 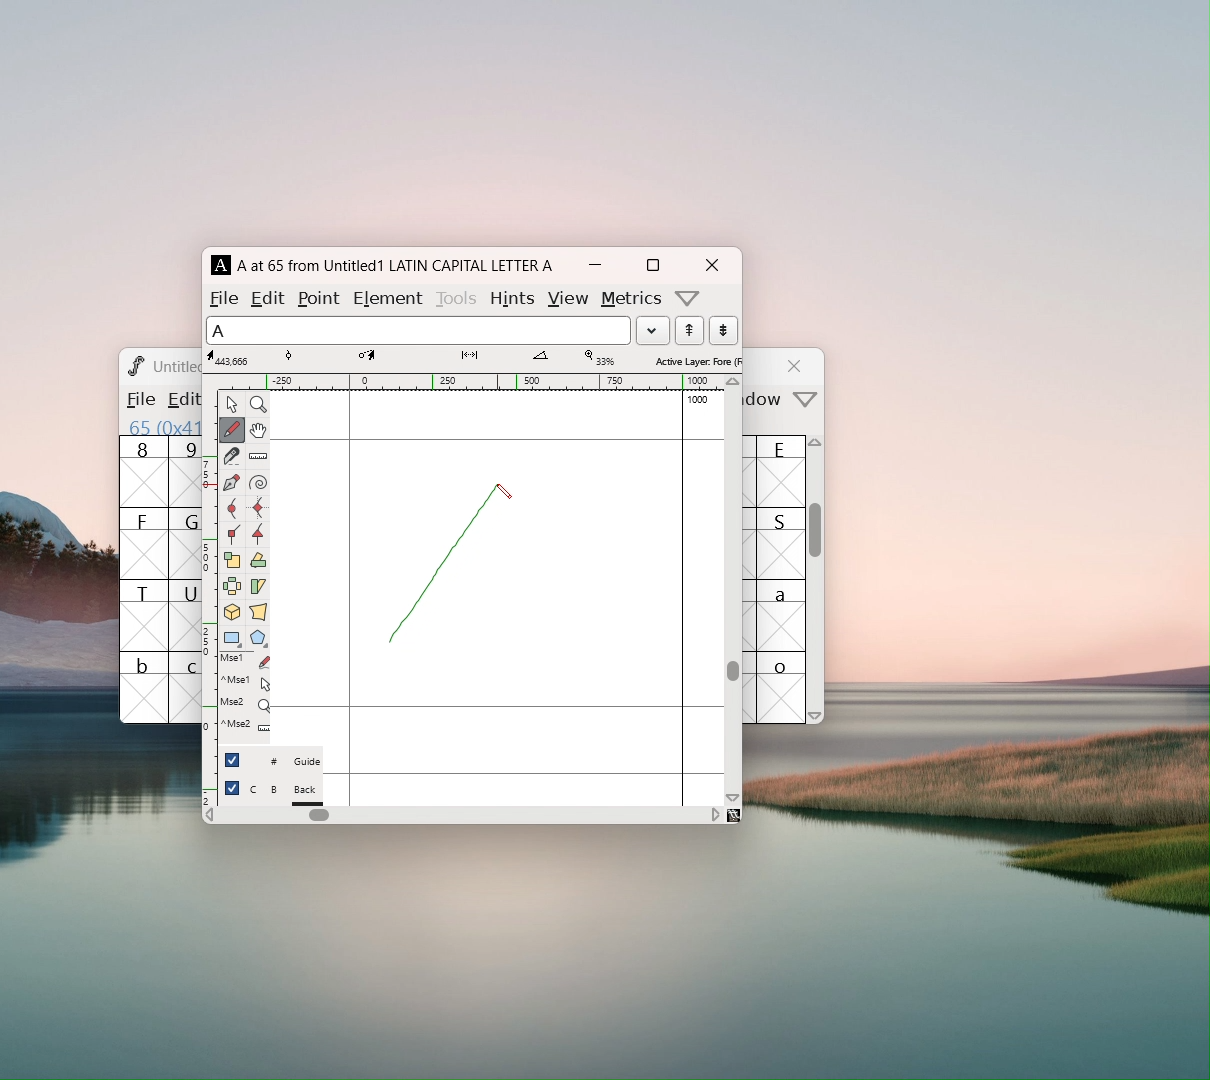 What do you see at coordinates (285, 792) in the screenshot?
I see `C B Back` at bounding box center [285, 792].